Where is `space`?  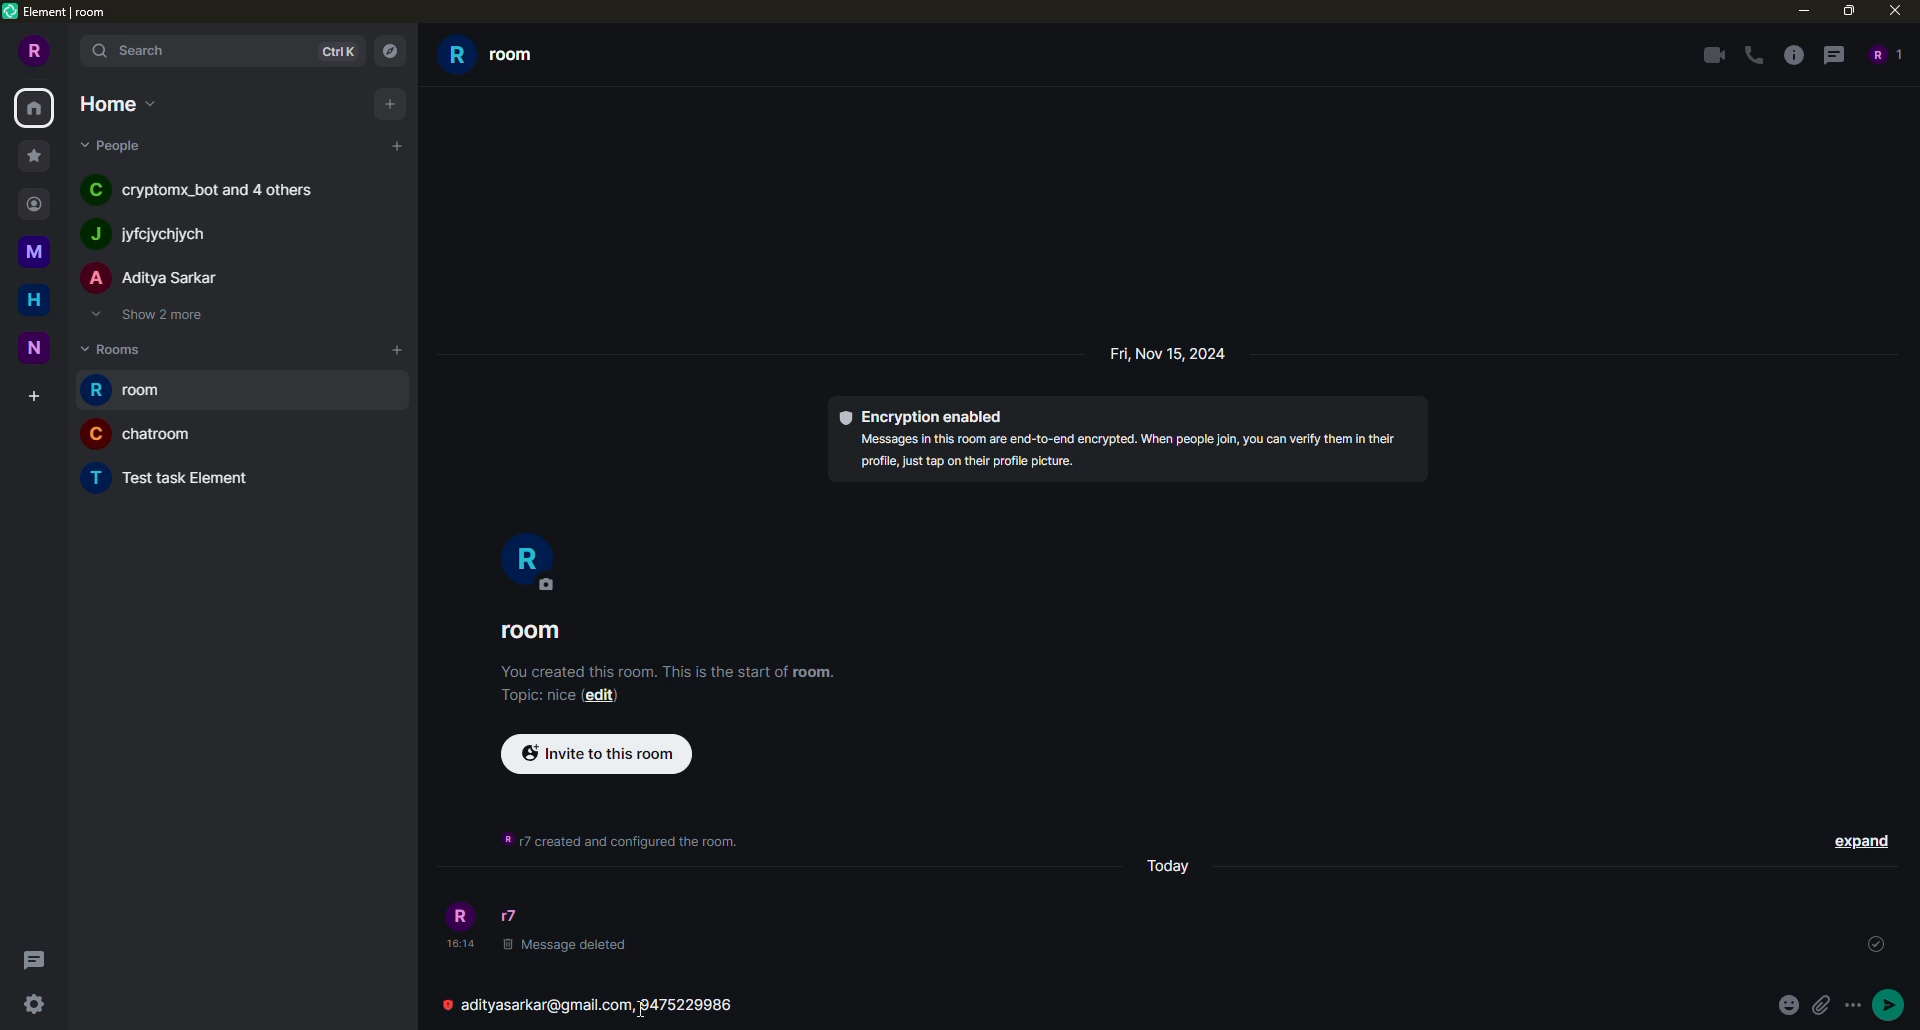
space is located at coordinates (38, 349).